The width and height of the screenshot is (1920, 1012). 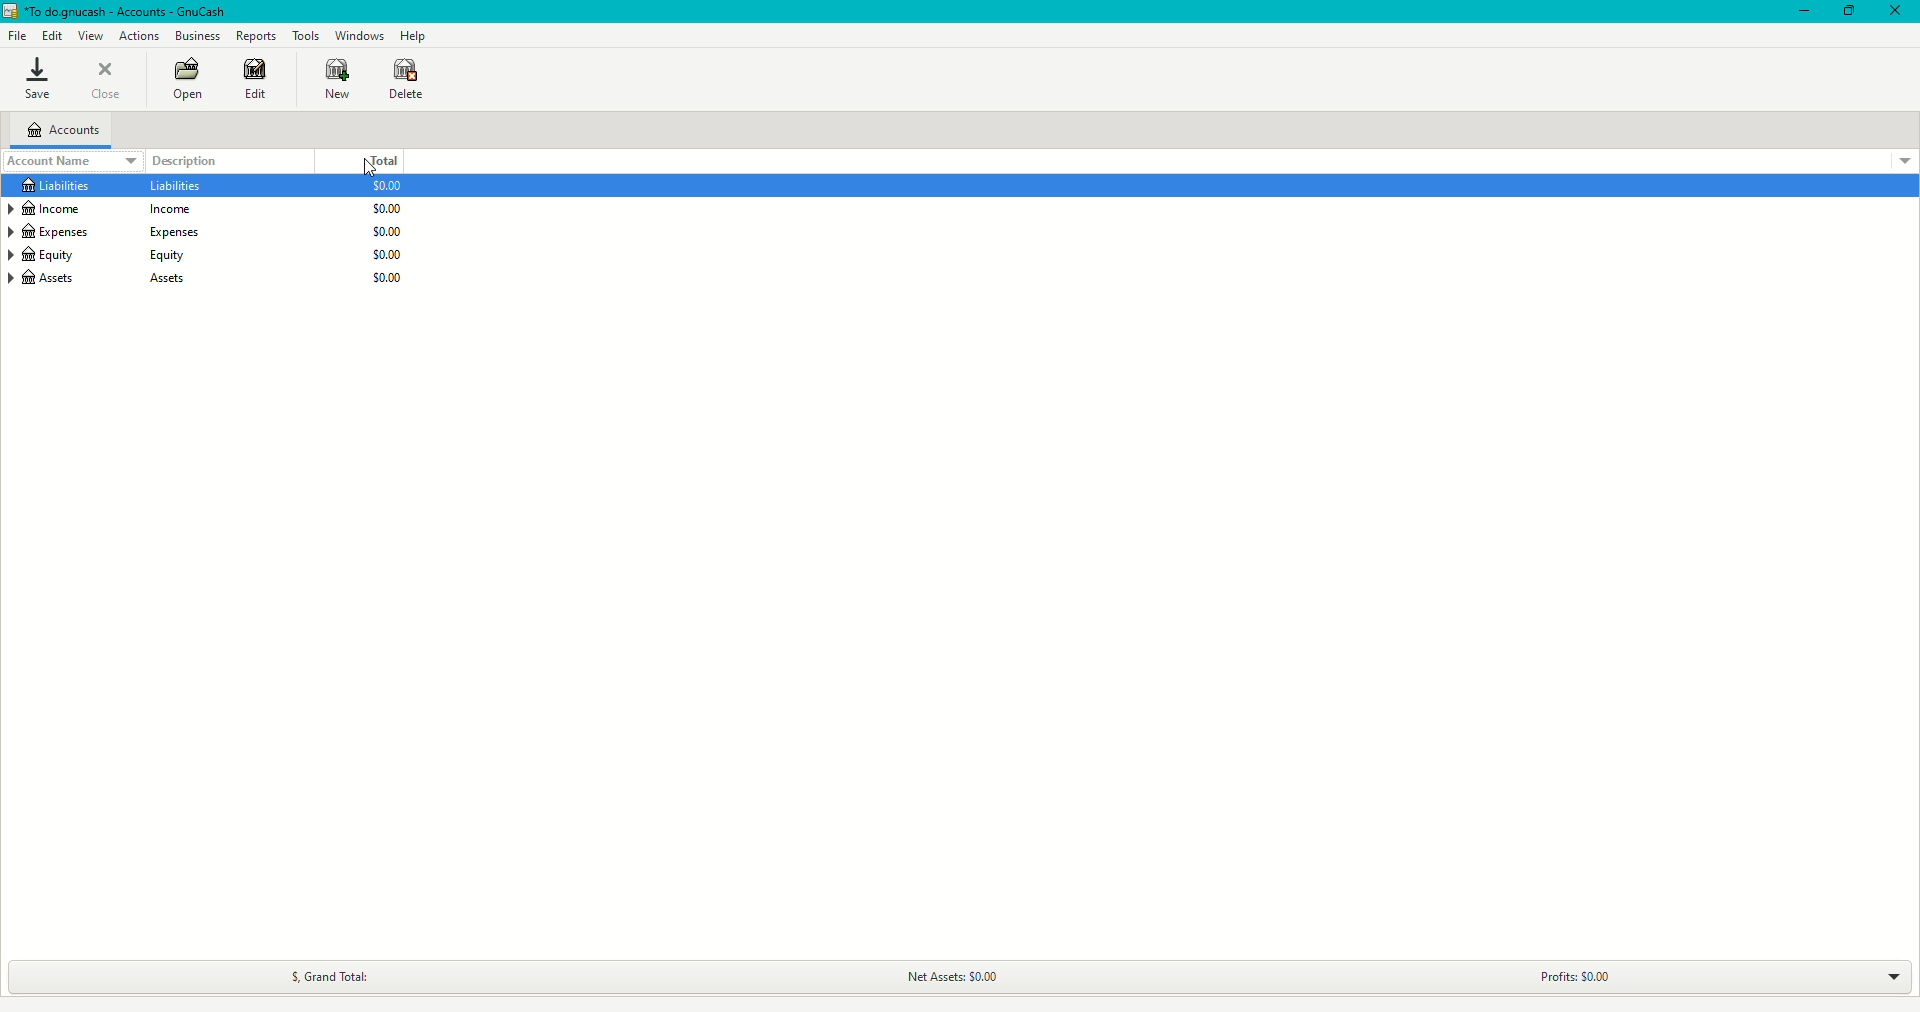 I want to click on Mew, so click(x=333, y=77).